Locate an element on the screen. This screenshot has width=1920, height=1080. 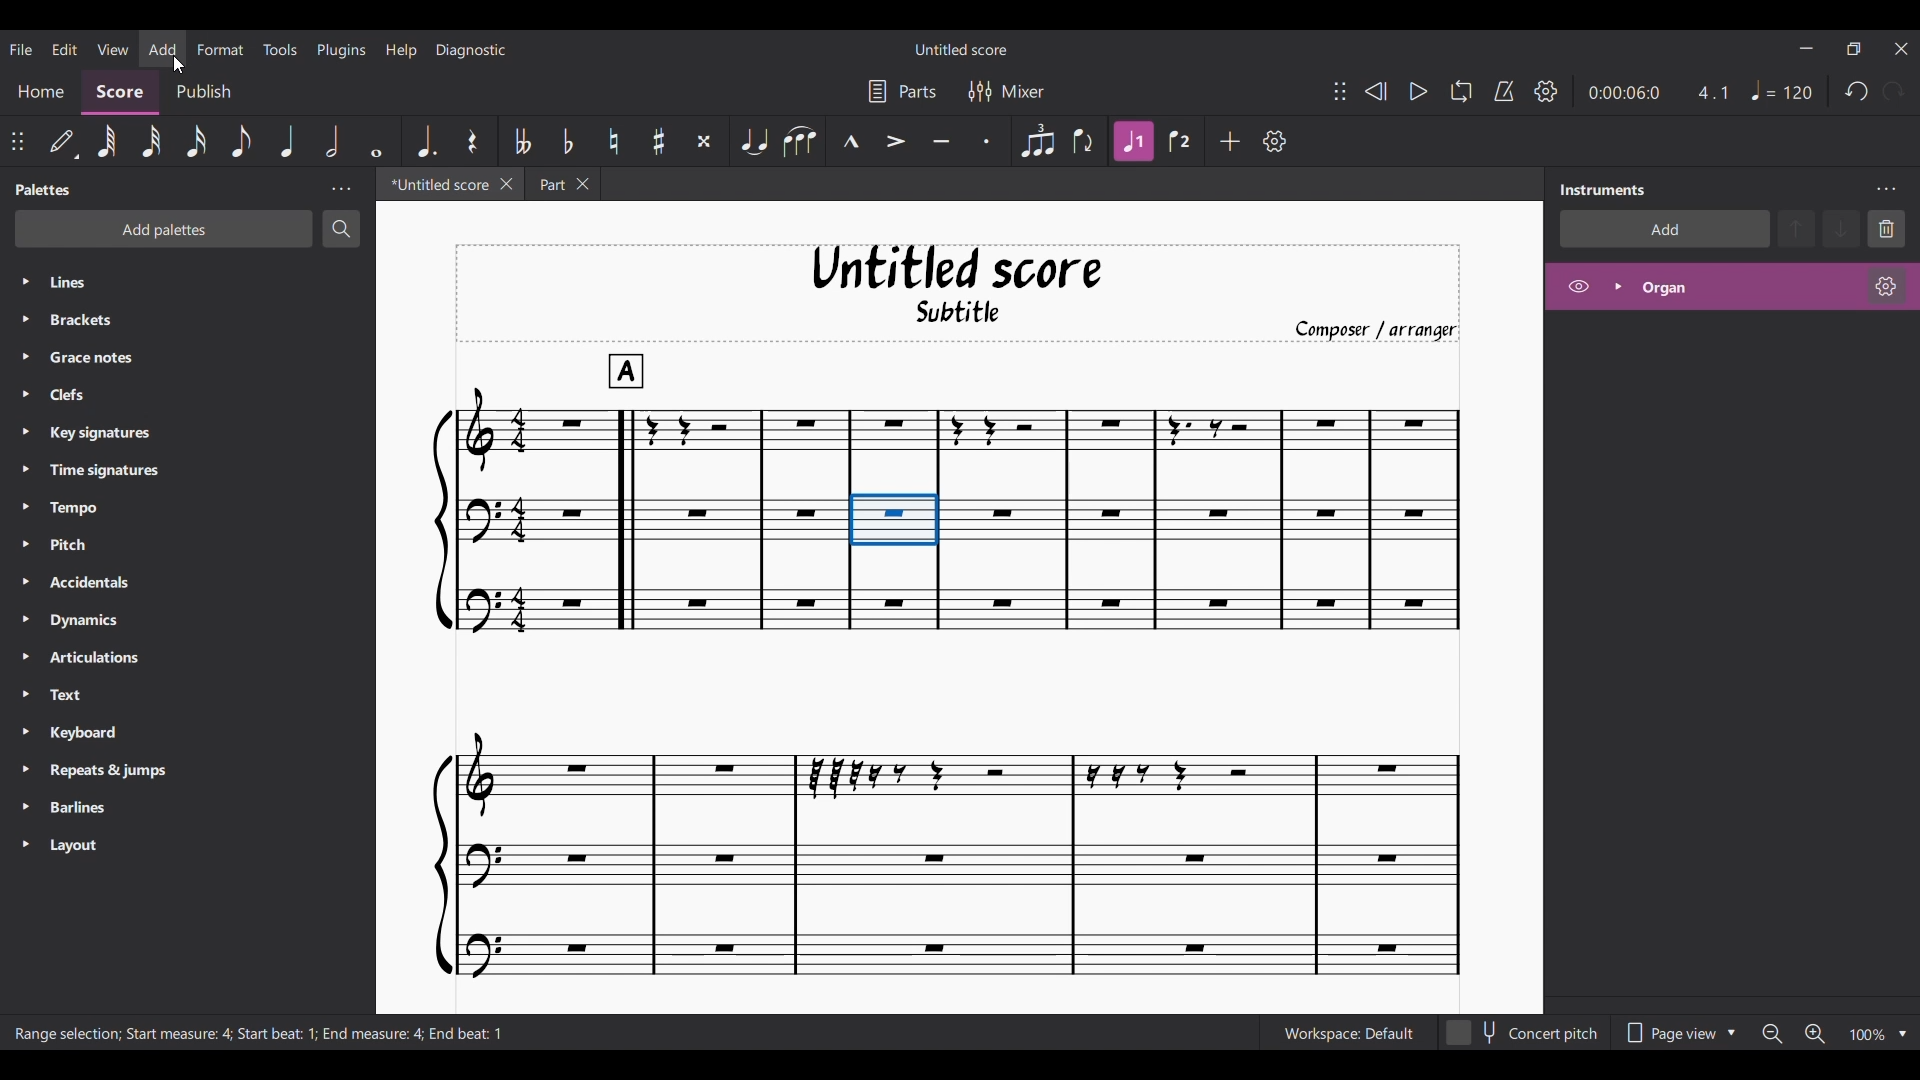
File menu is located at coordinates (21, 49).